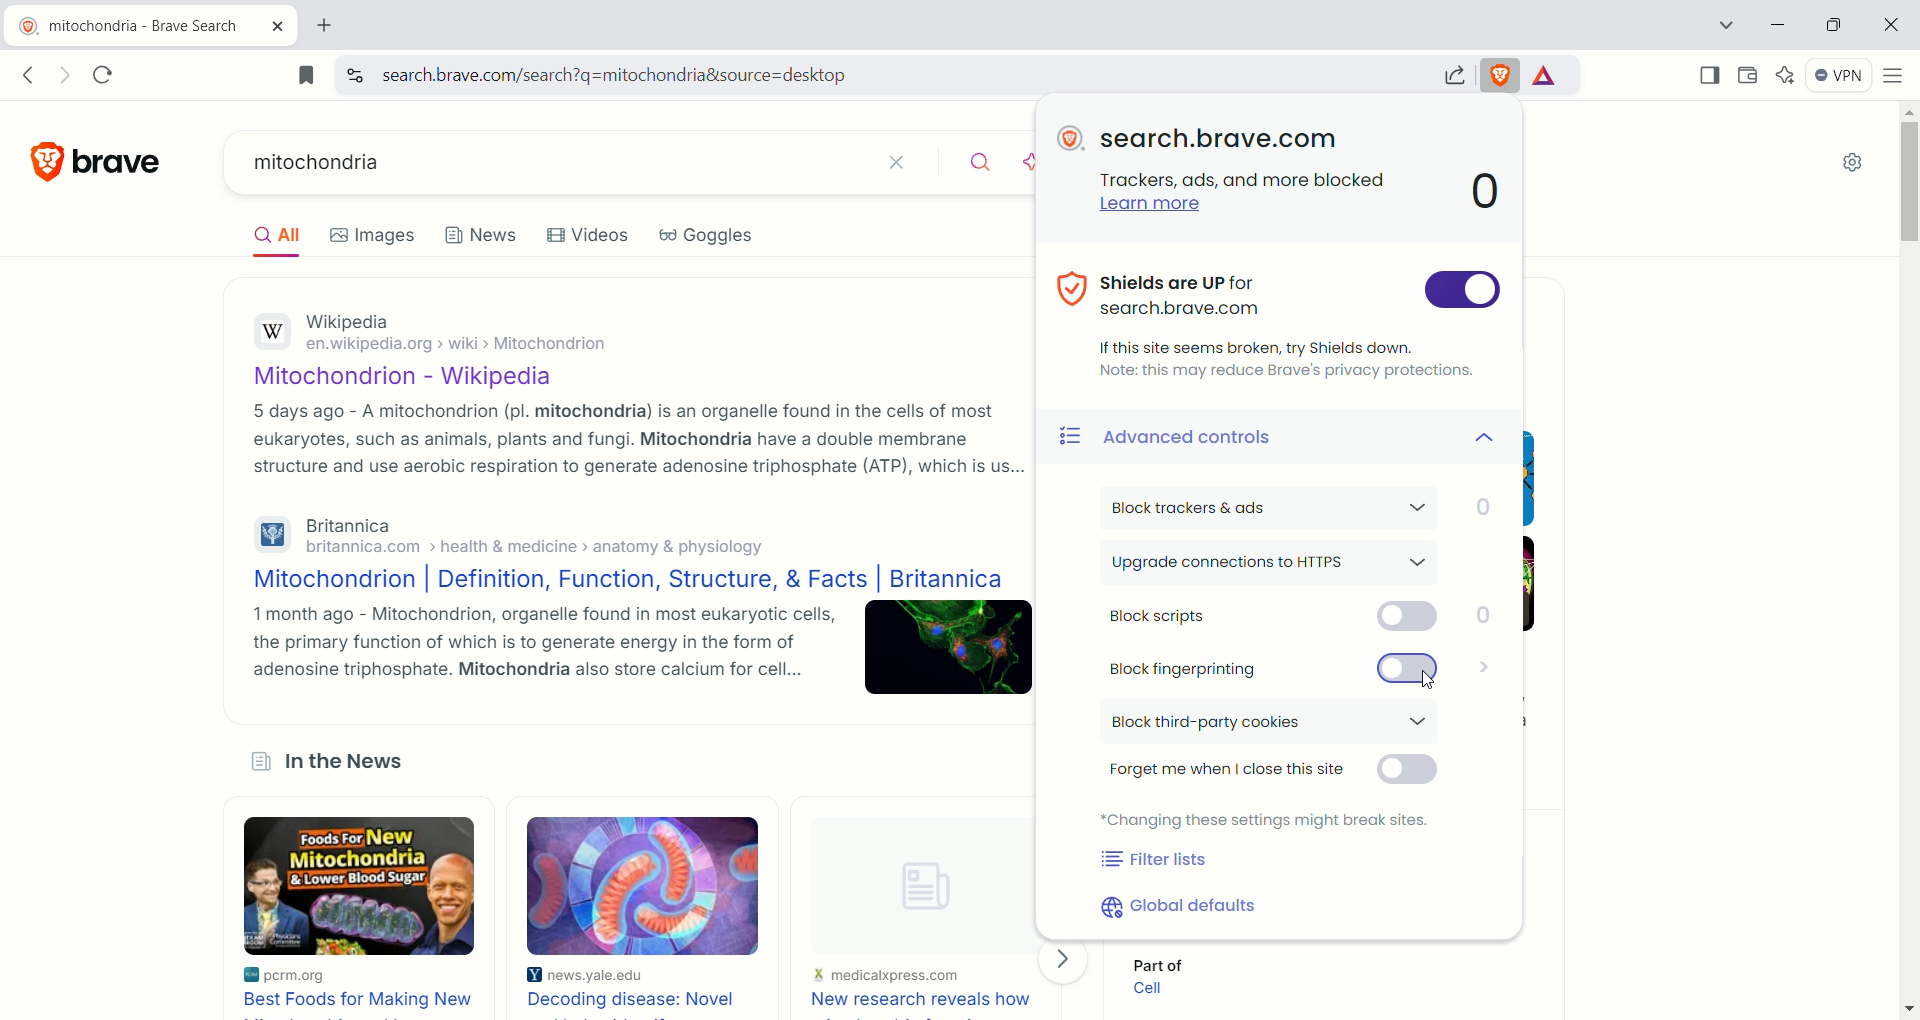 This screenshot has height=1020, width=1920. I want to click on current search, so click(547, 162).